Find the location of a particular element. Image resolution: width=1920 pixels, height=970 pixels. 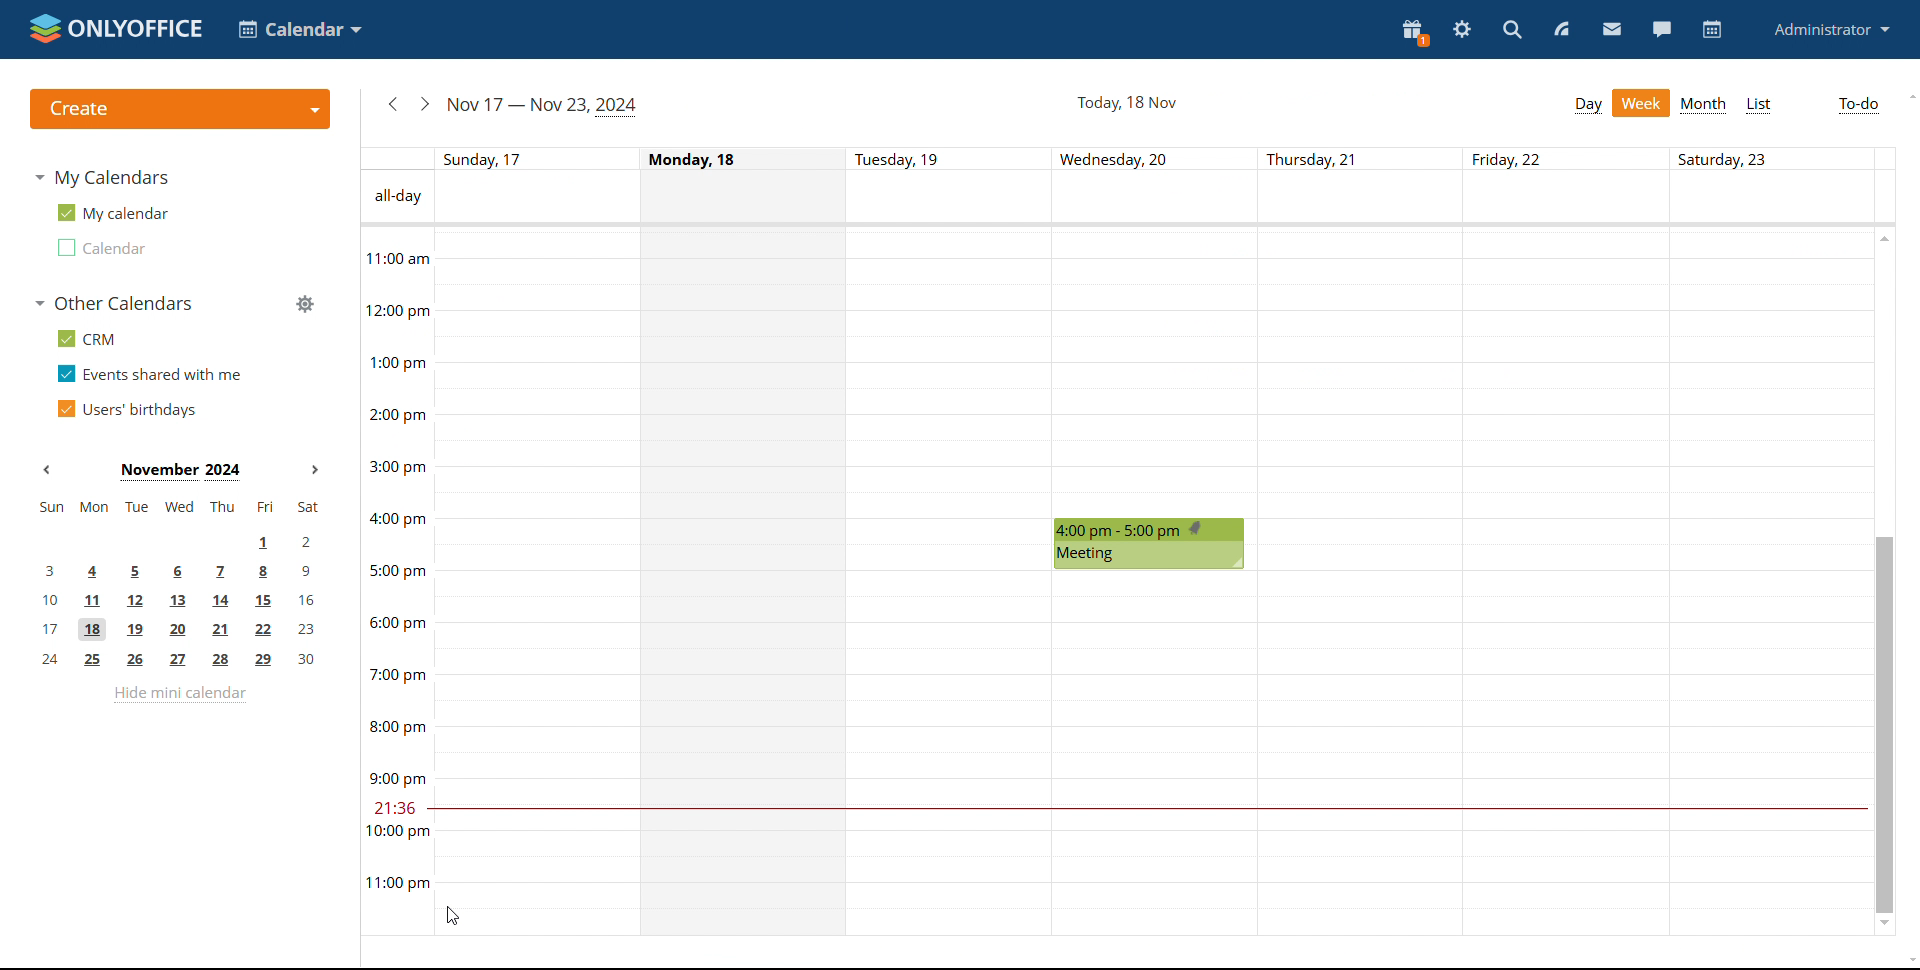

scroll up is located at coordinates (1883, 237).